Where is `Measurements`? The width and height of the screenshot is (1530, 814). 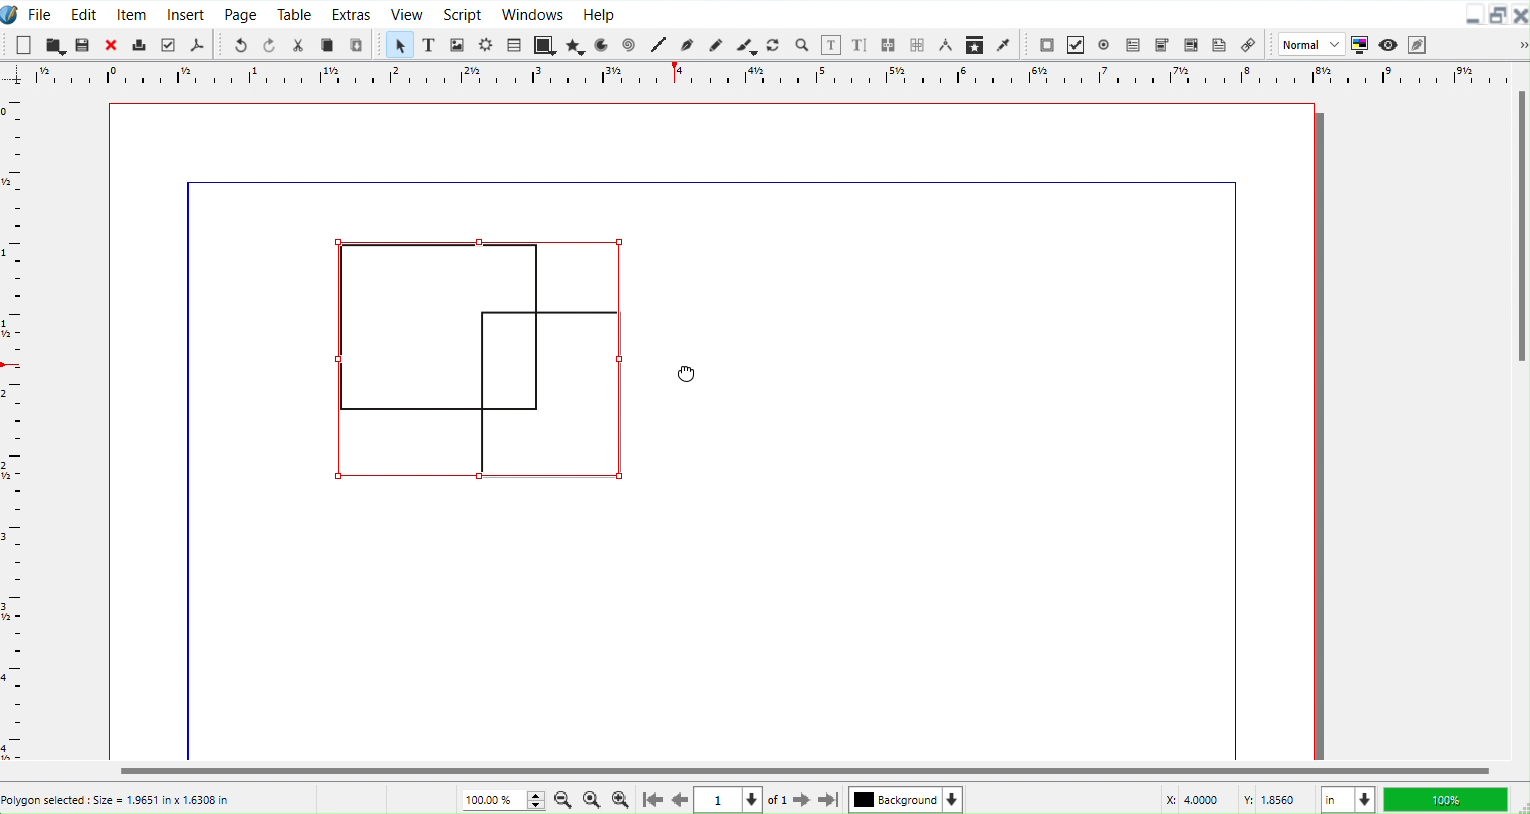
Measurements is located at coordinates (947, 46).